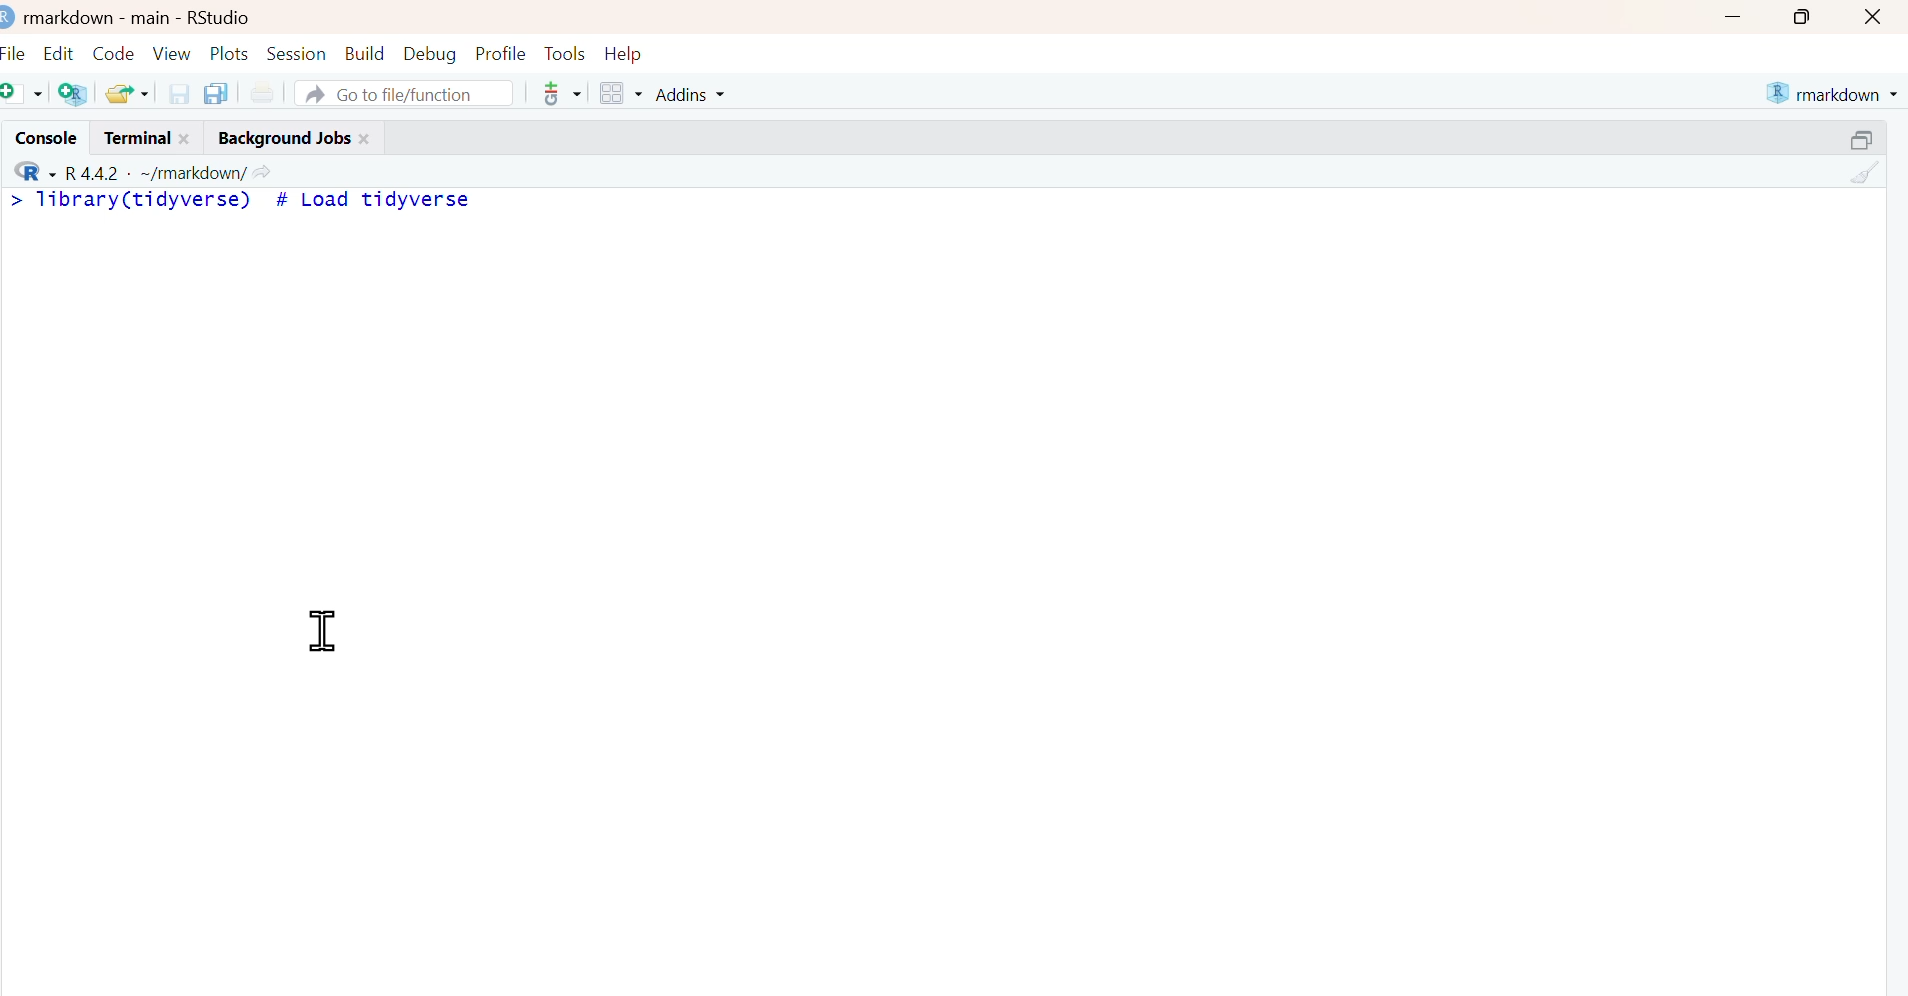 This screenshot has width=1908, height=996. I want to click on Git, so click(560, 95).